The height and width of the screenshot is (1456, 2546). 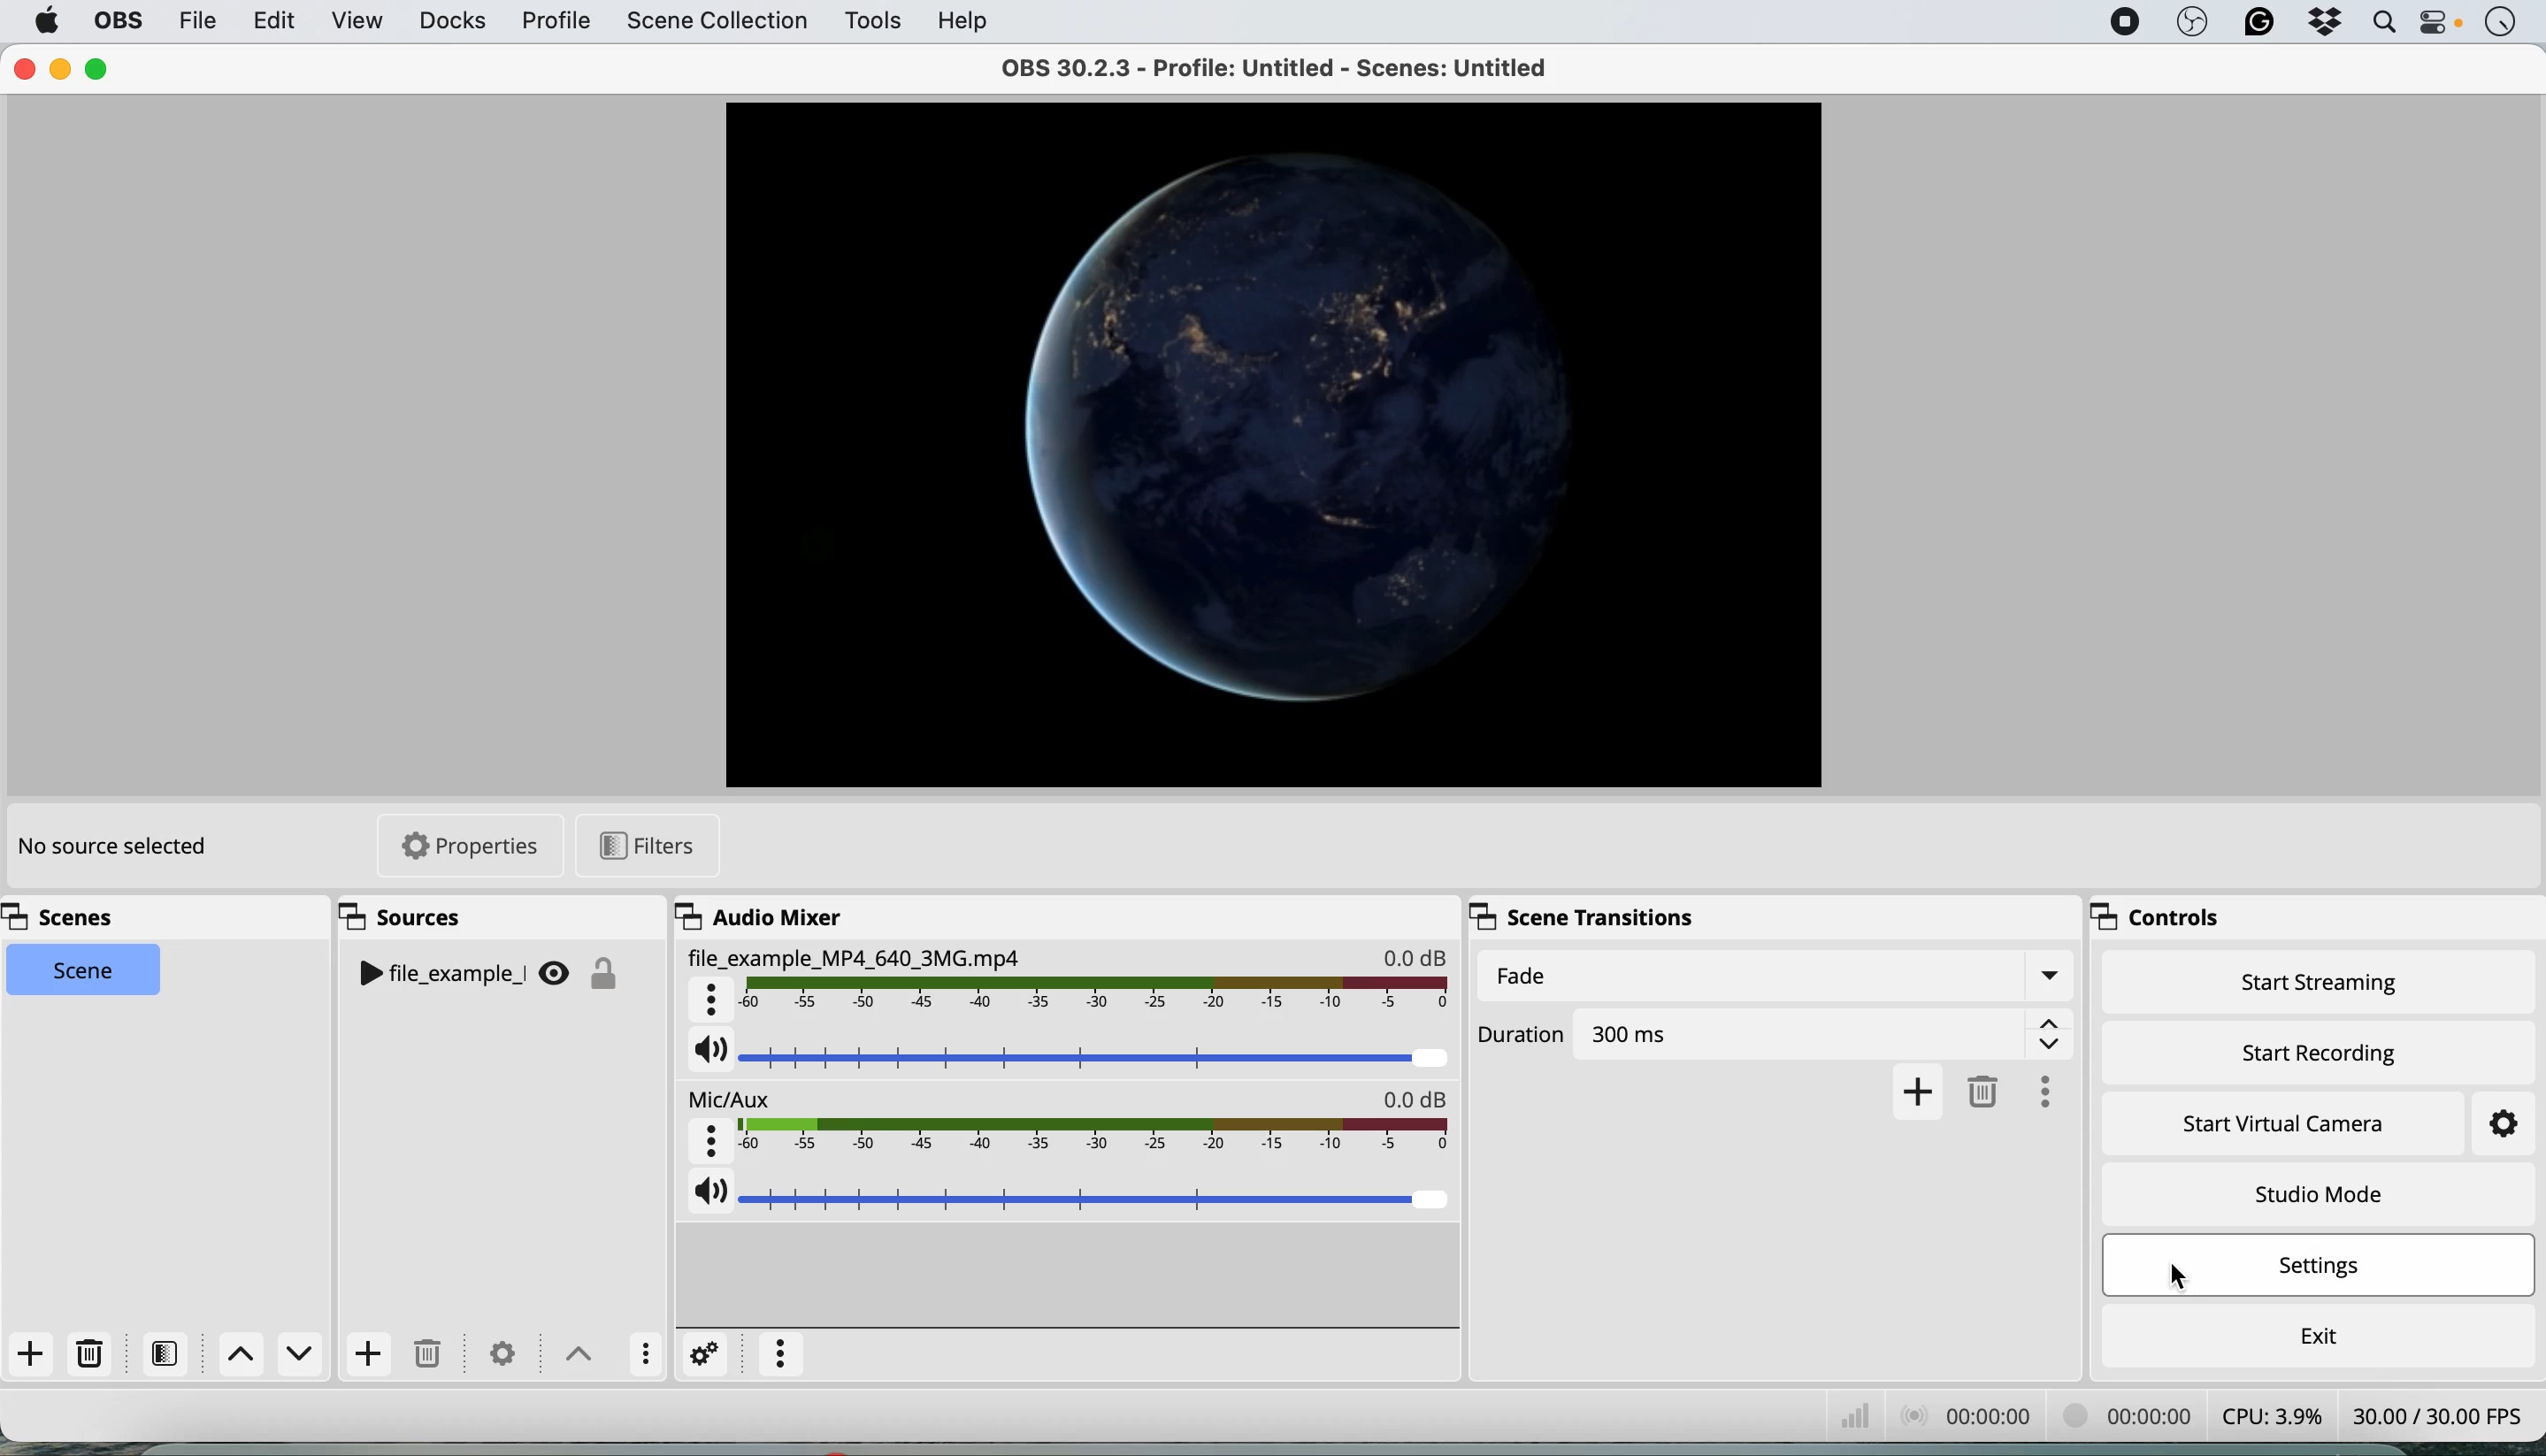 What do you see at coordinates (2440, 26) in the screenshot?
I see `control cener` at bounding box center [2440, 26].